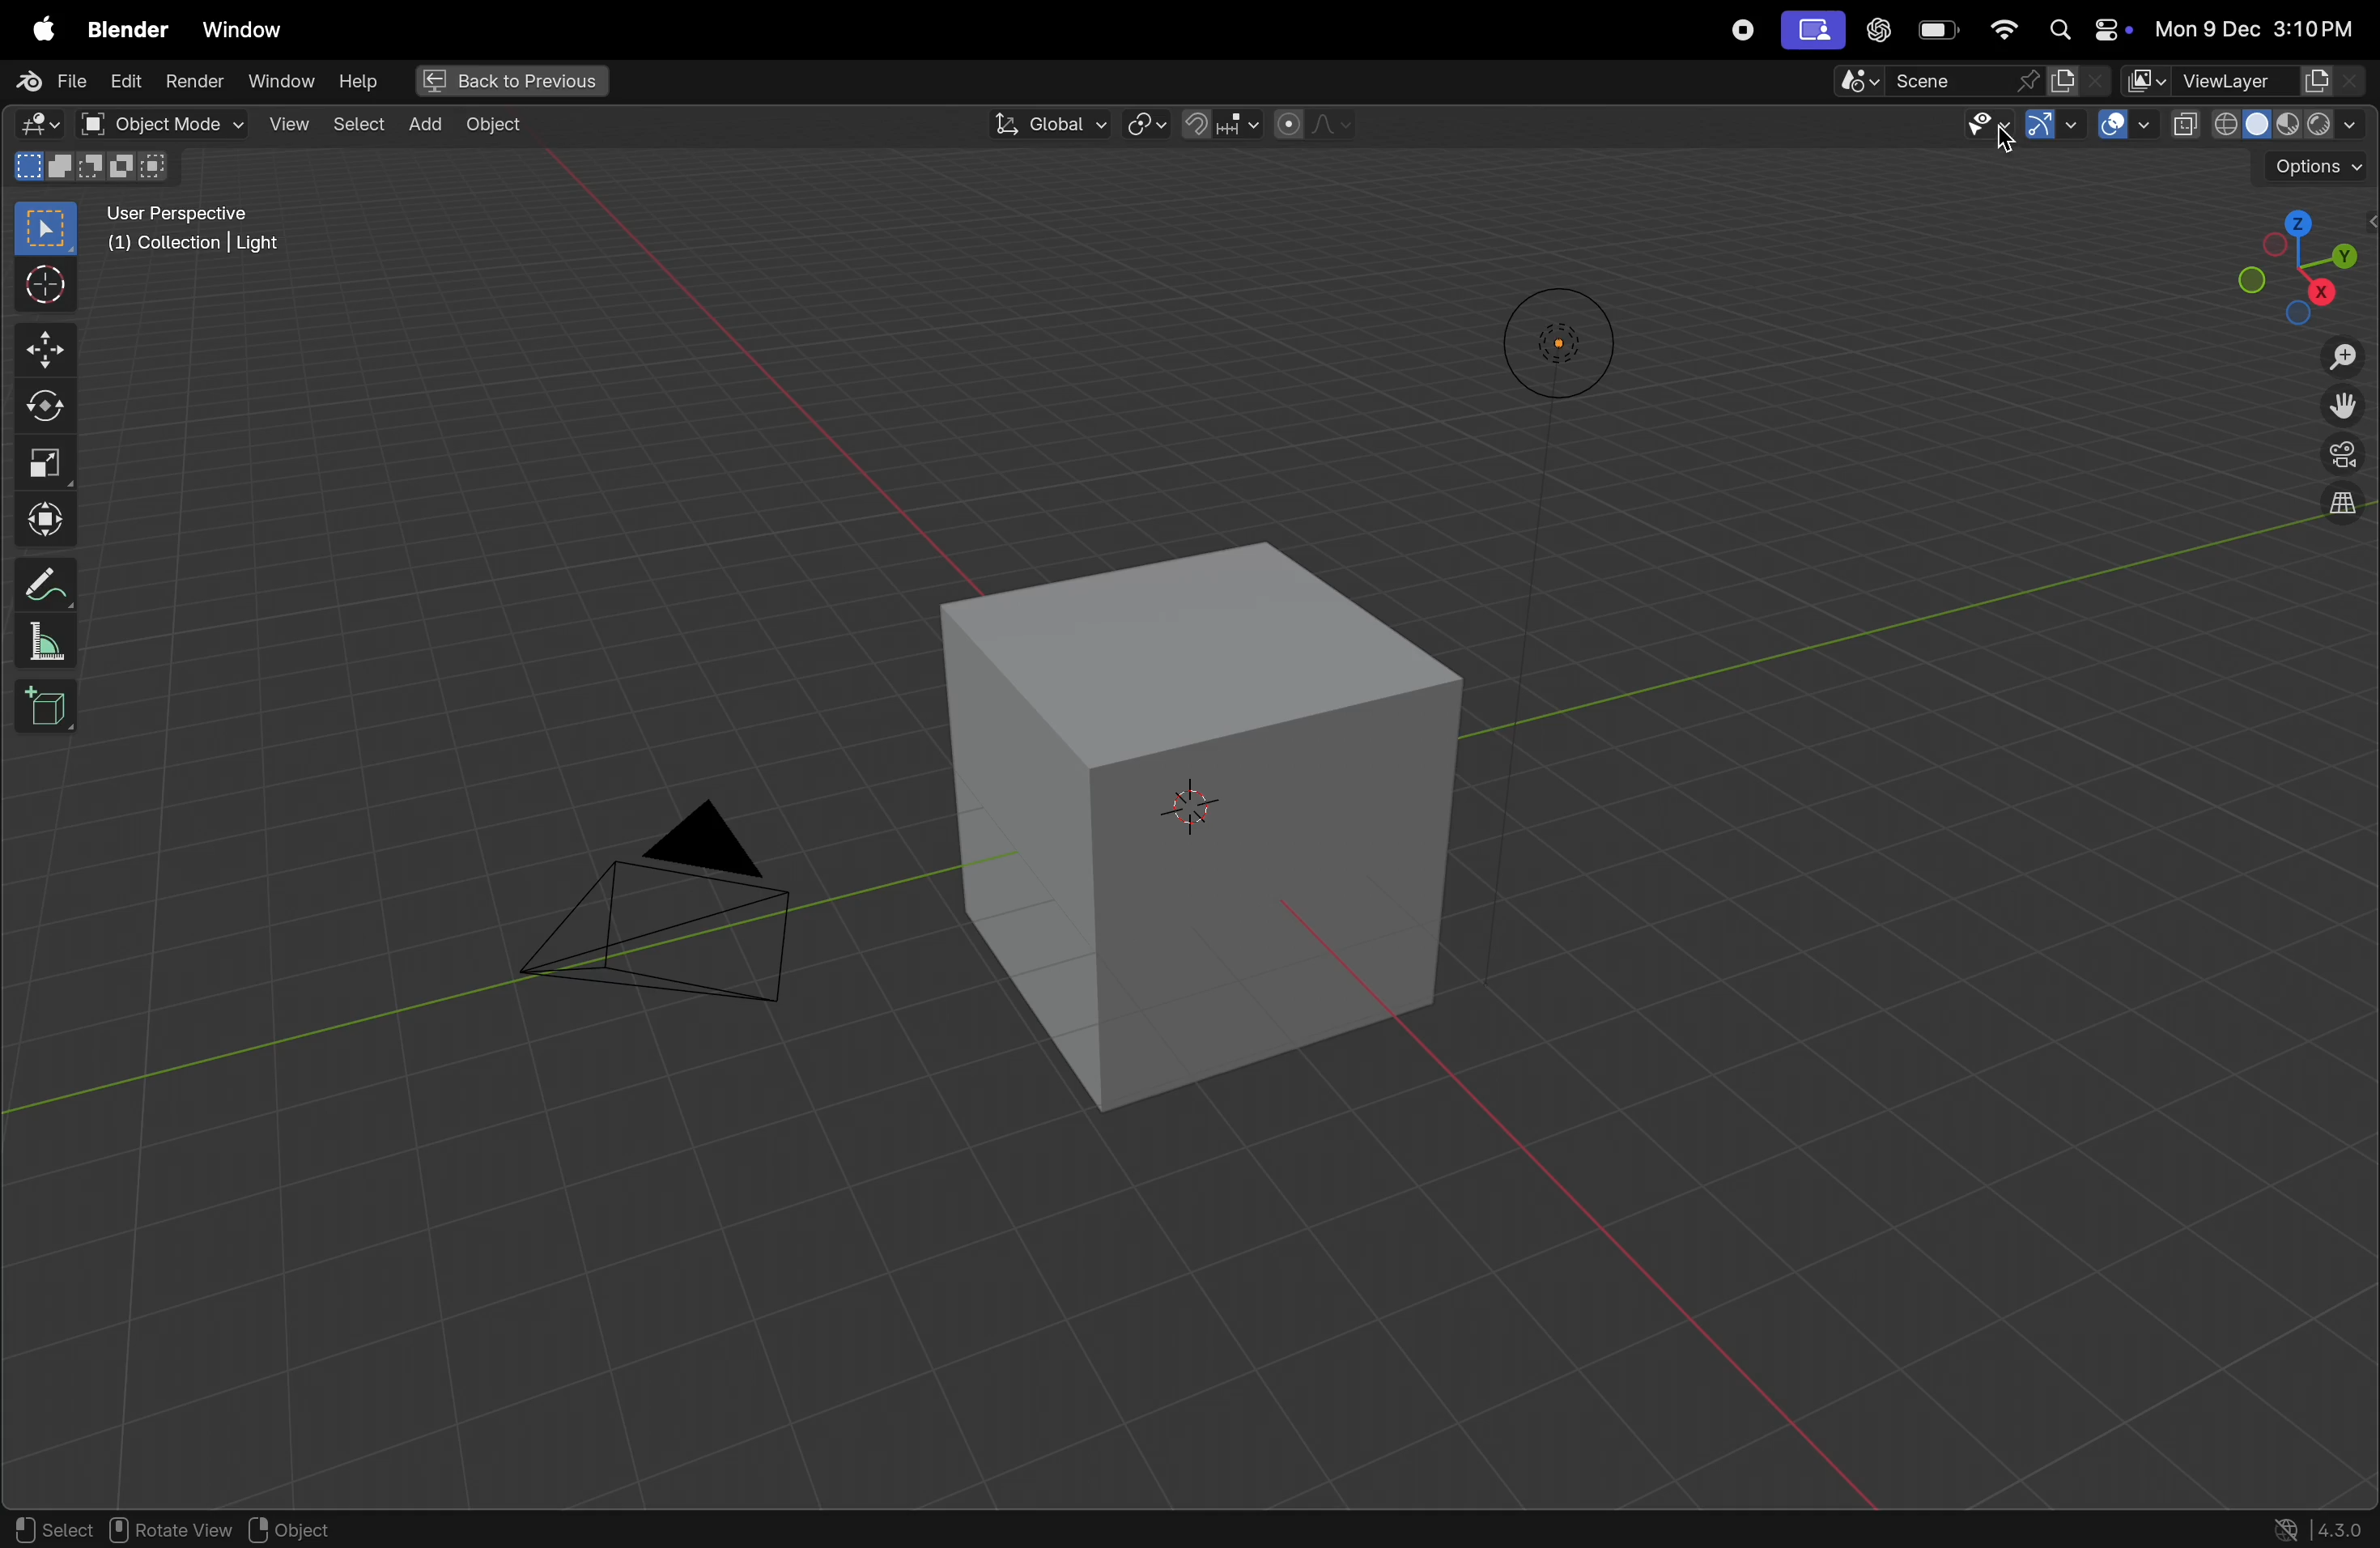 The height and width of the screenshot is (1548, 2380). I want to click on hidden layers, so click(2332, 517).